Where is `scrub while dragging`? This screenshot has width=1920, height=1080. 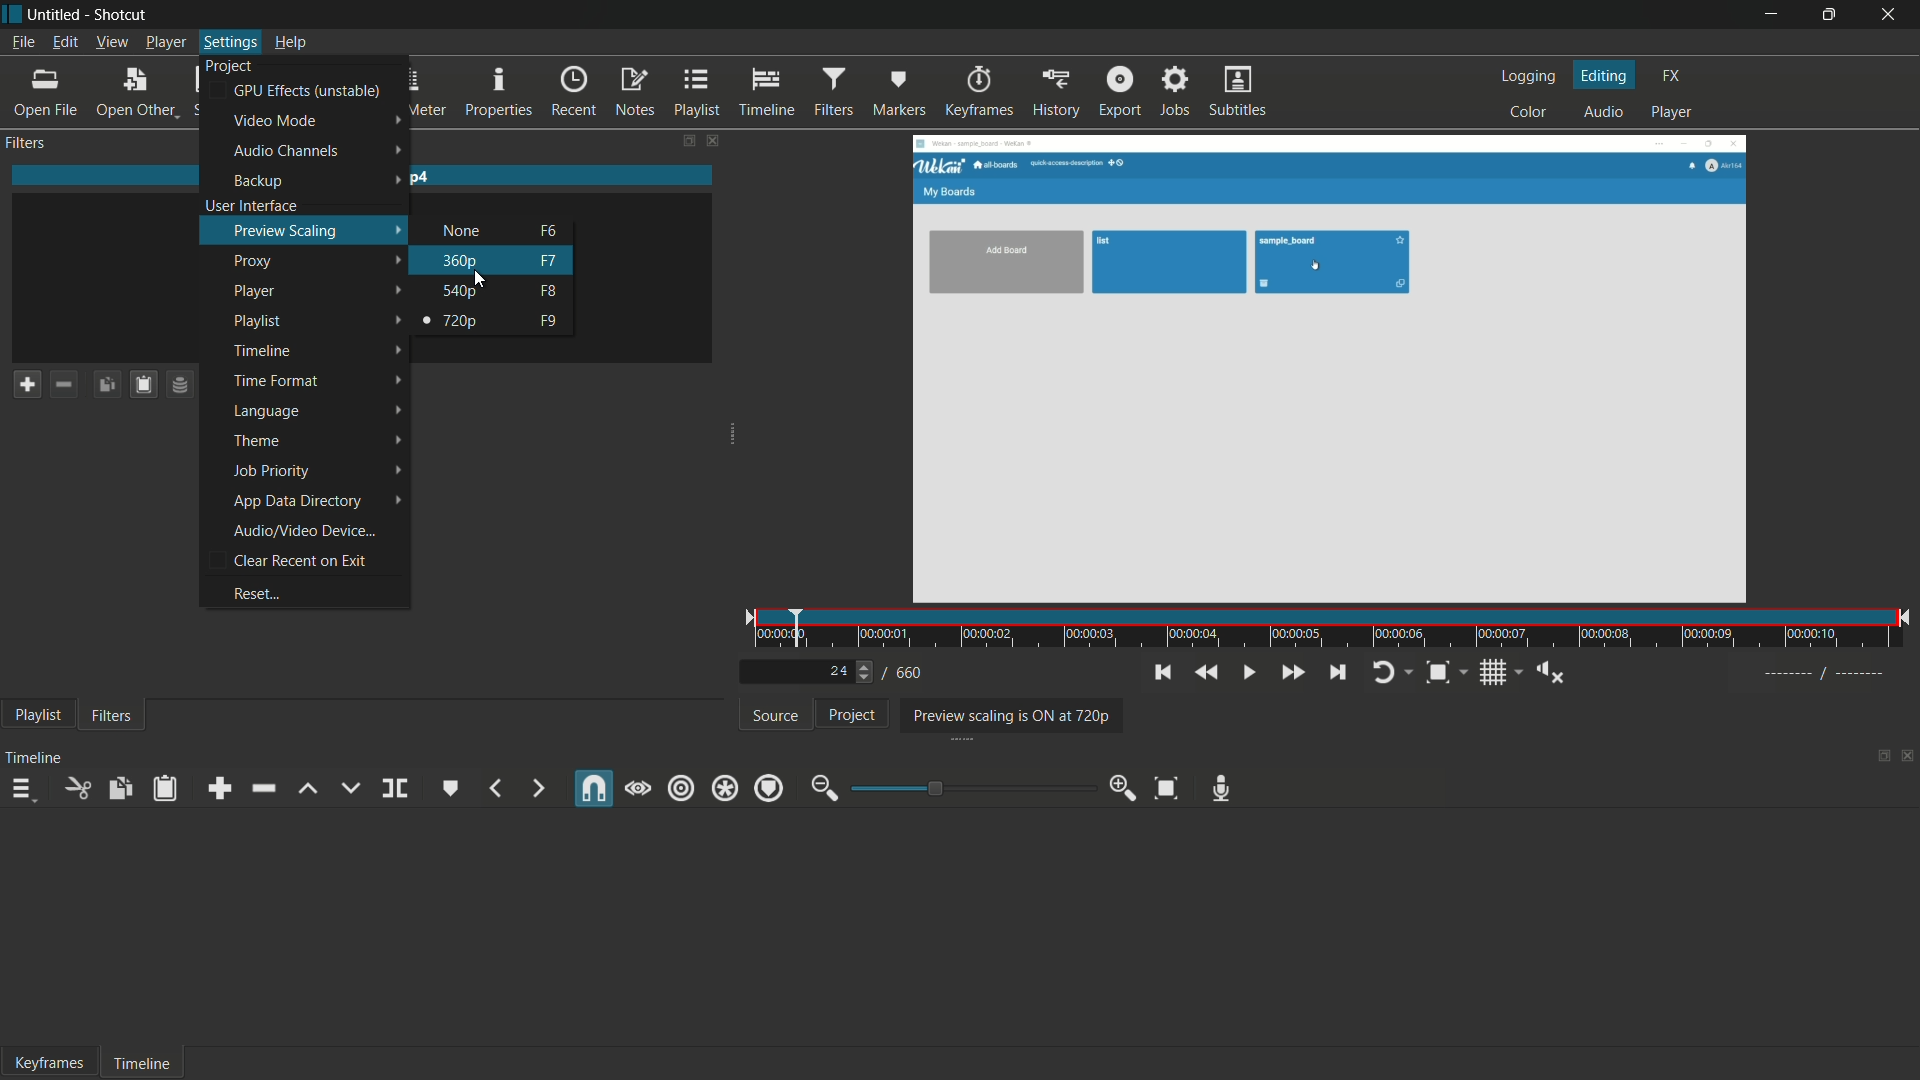
scrub while dragging is located at coordinates (638, 788).